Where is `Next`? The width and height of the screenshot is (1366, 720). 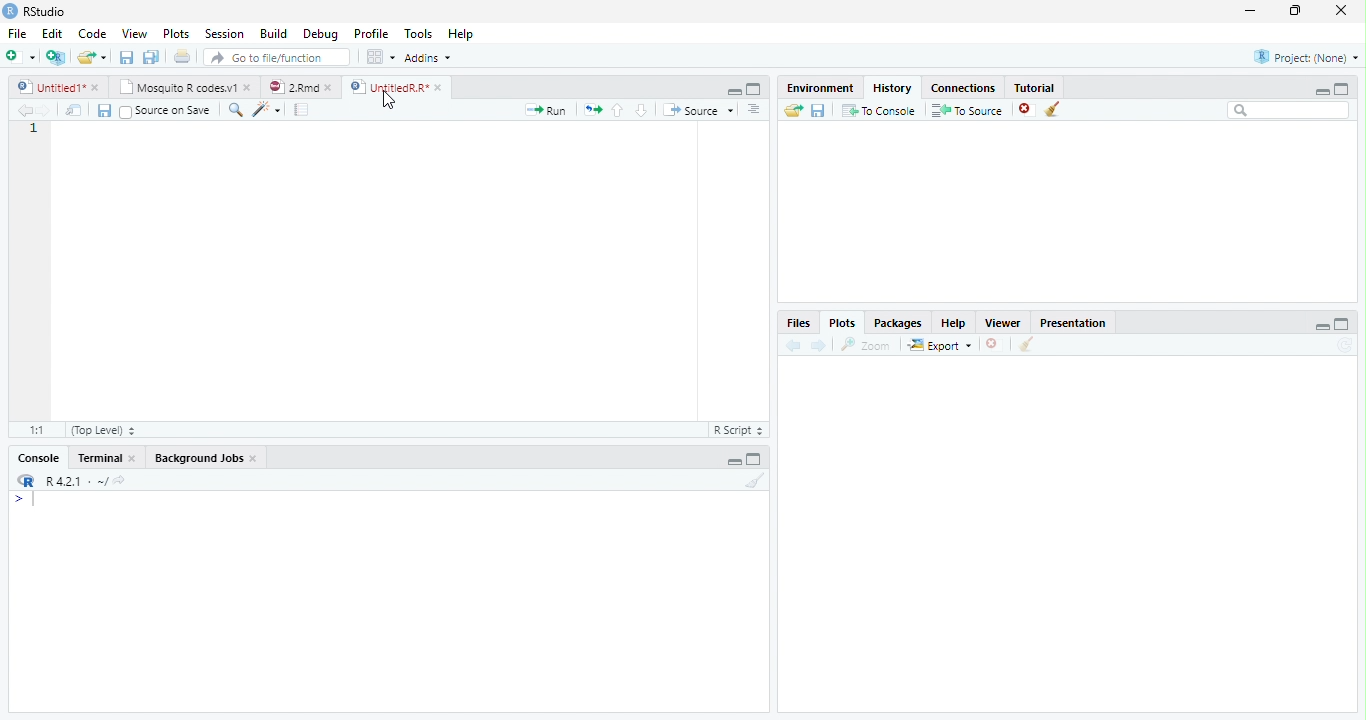 Next is located at coordinates (819, 349).